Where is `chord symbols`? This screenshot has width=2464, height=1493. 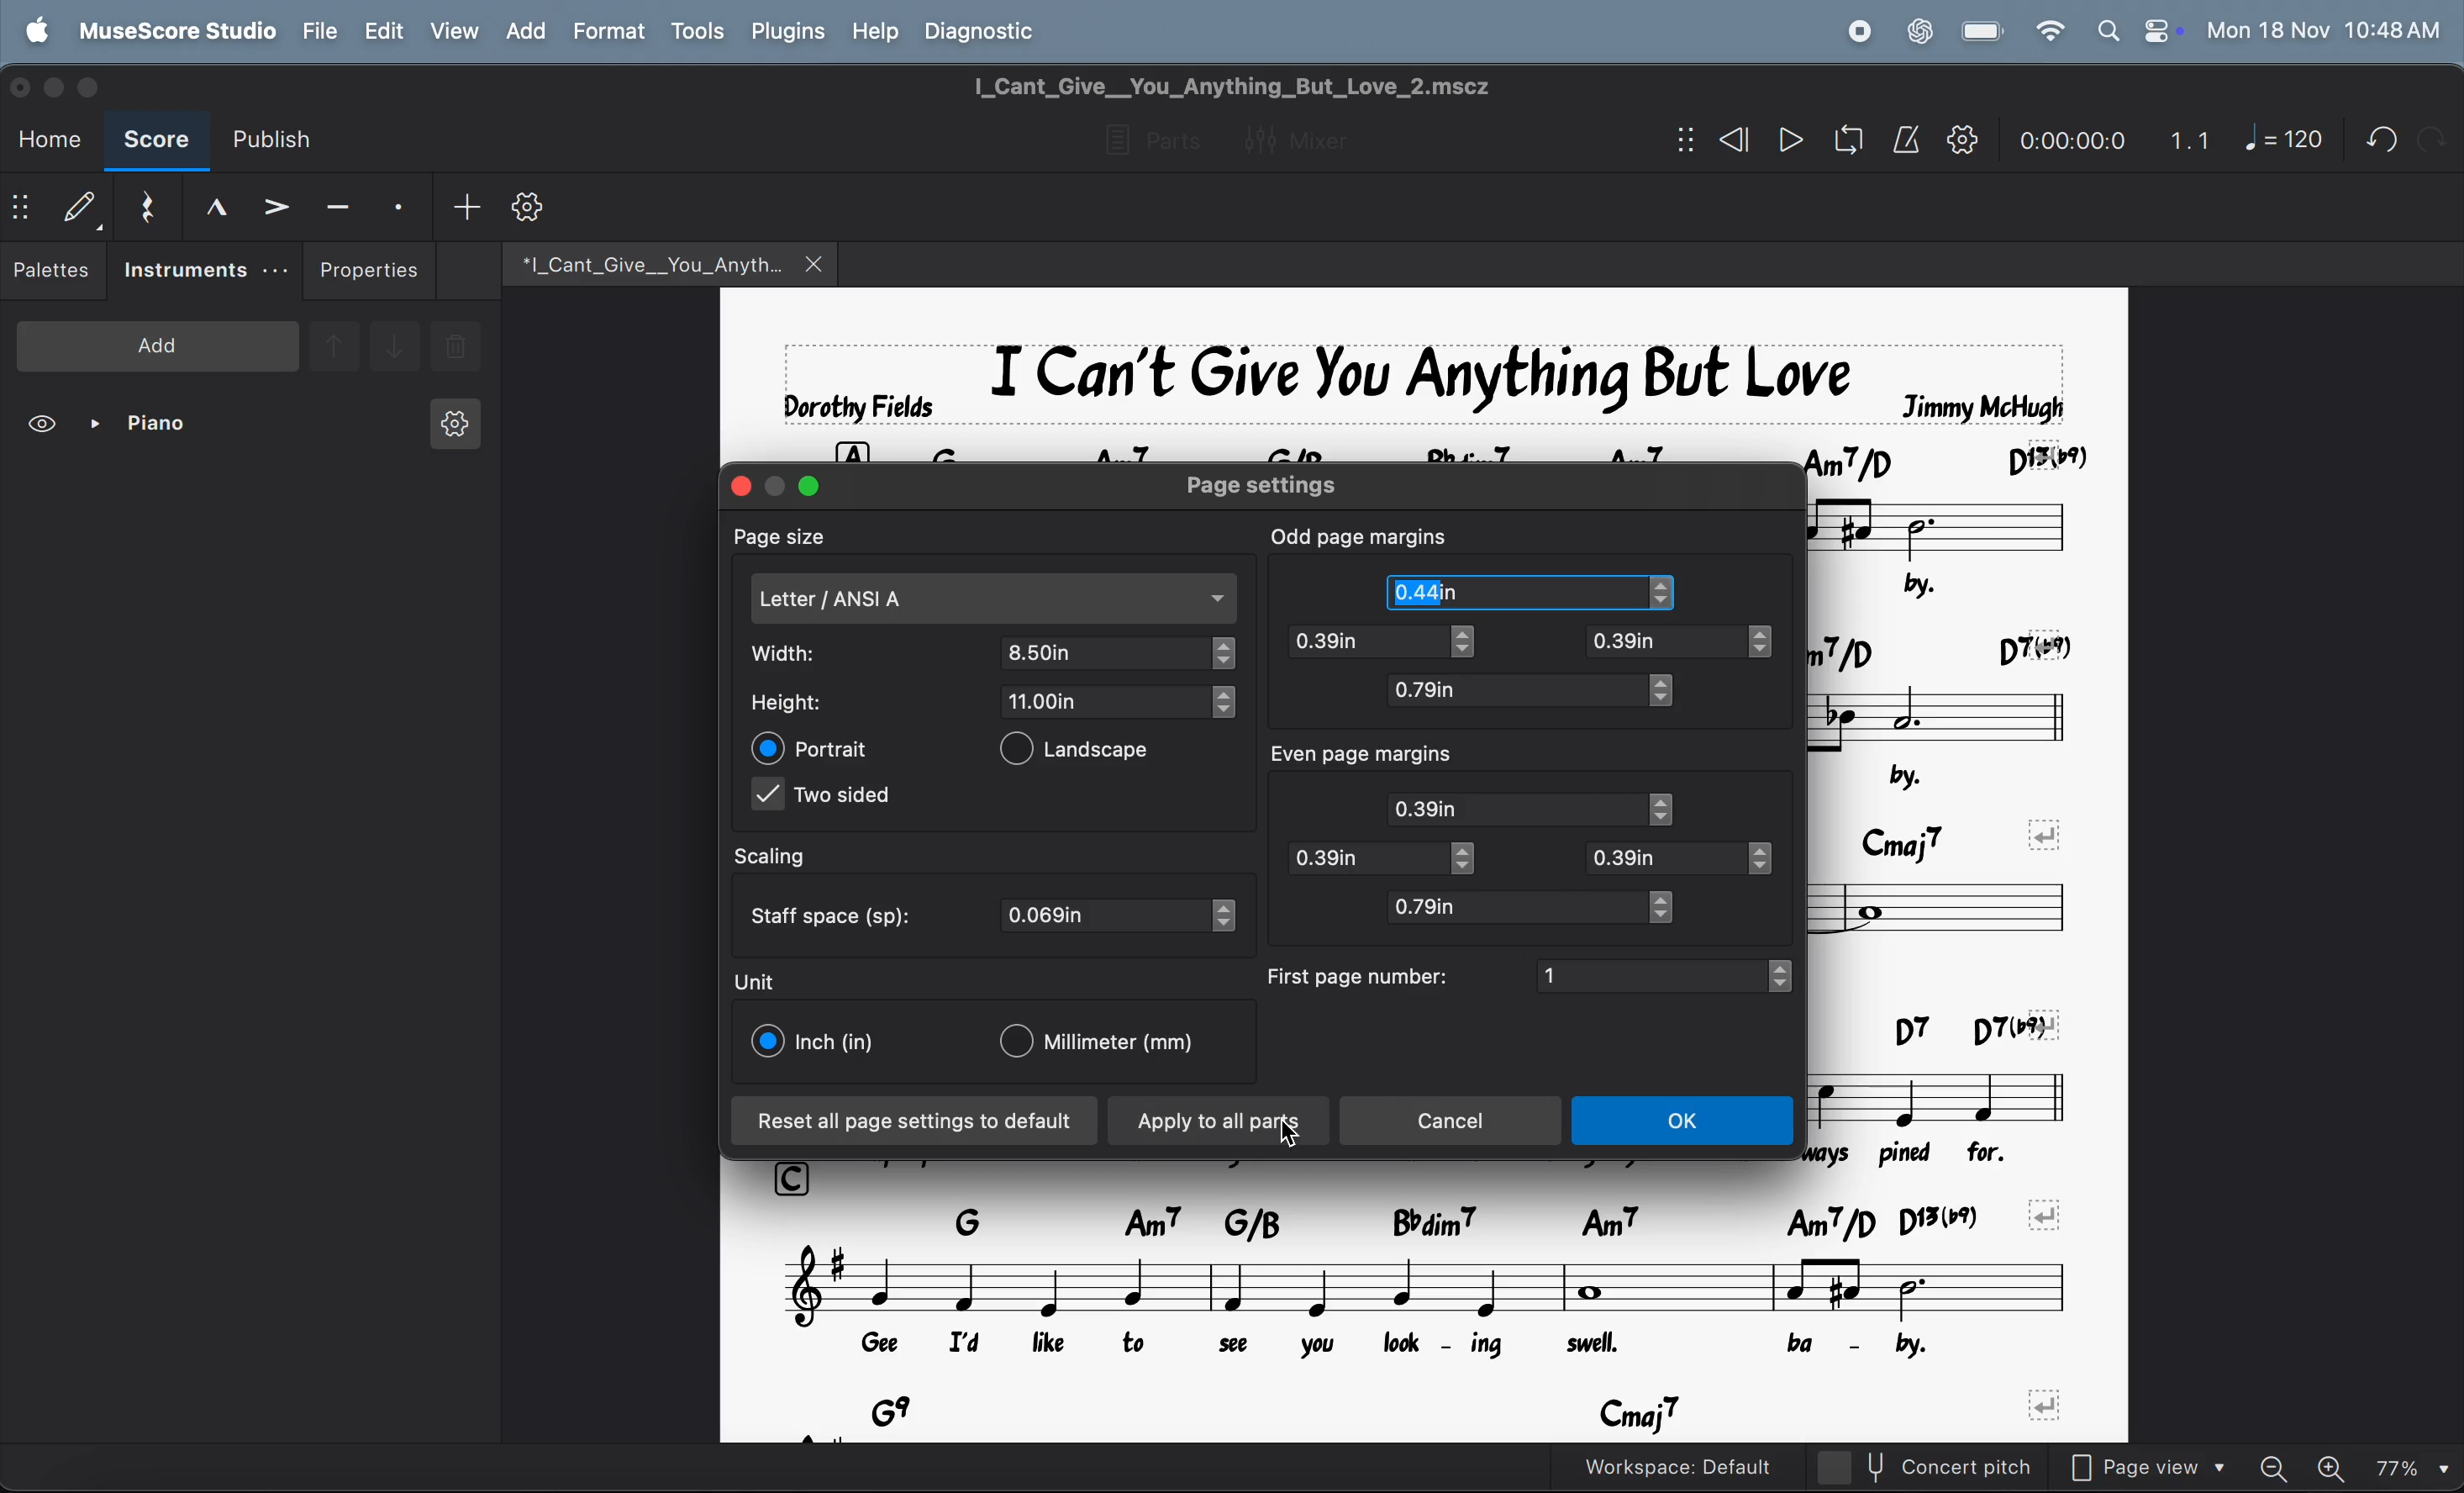 chord symbols is located at coordinates (1470, 1217).